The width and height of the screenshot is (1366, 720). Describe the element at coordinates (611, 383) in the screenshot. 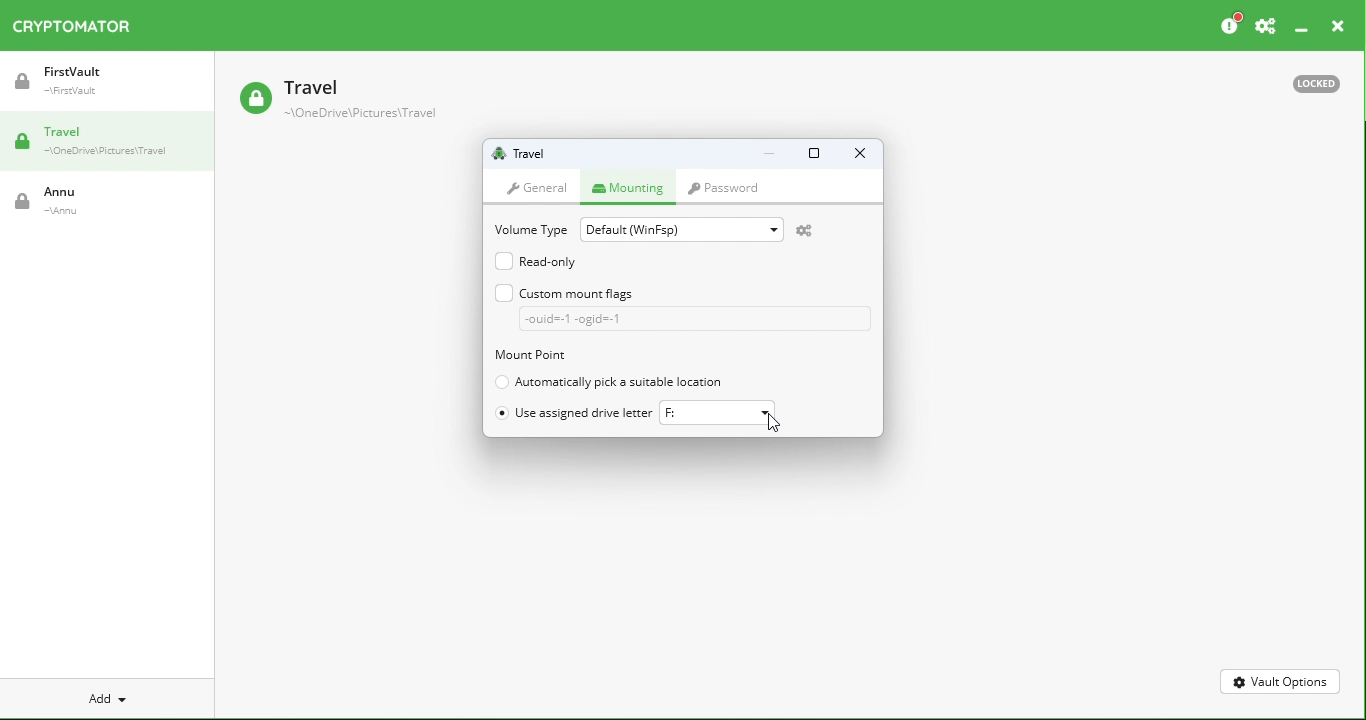

I see `Automatically pick suitable location` at that location.